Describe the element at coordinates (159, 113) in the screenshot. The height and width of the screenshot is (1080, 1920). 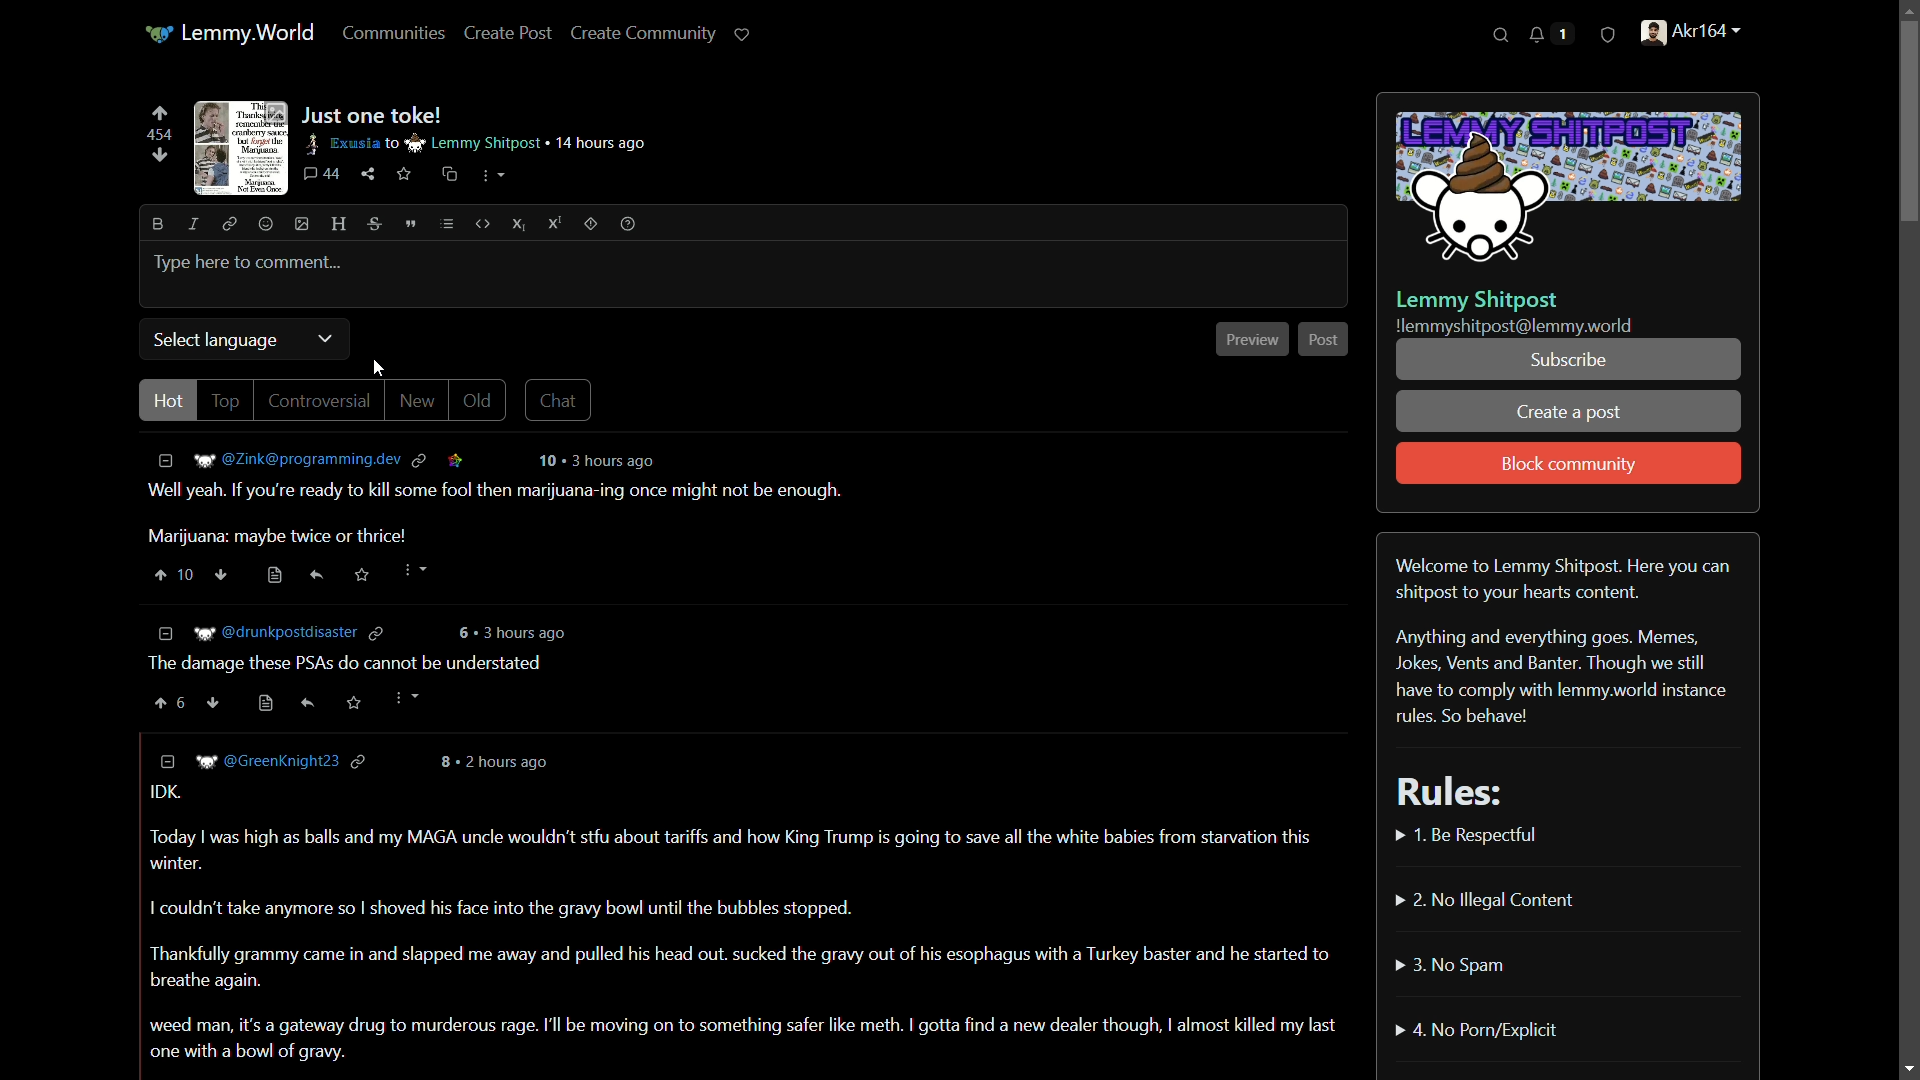
I see `upvote` at that location.